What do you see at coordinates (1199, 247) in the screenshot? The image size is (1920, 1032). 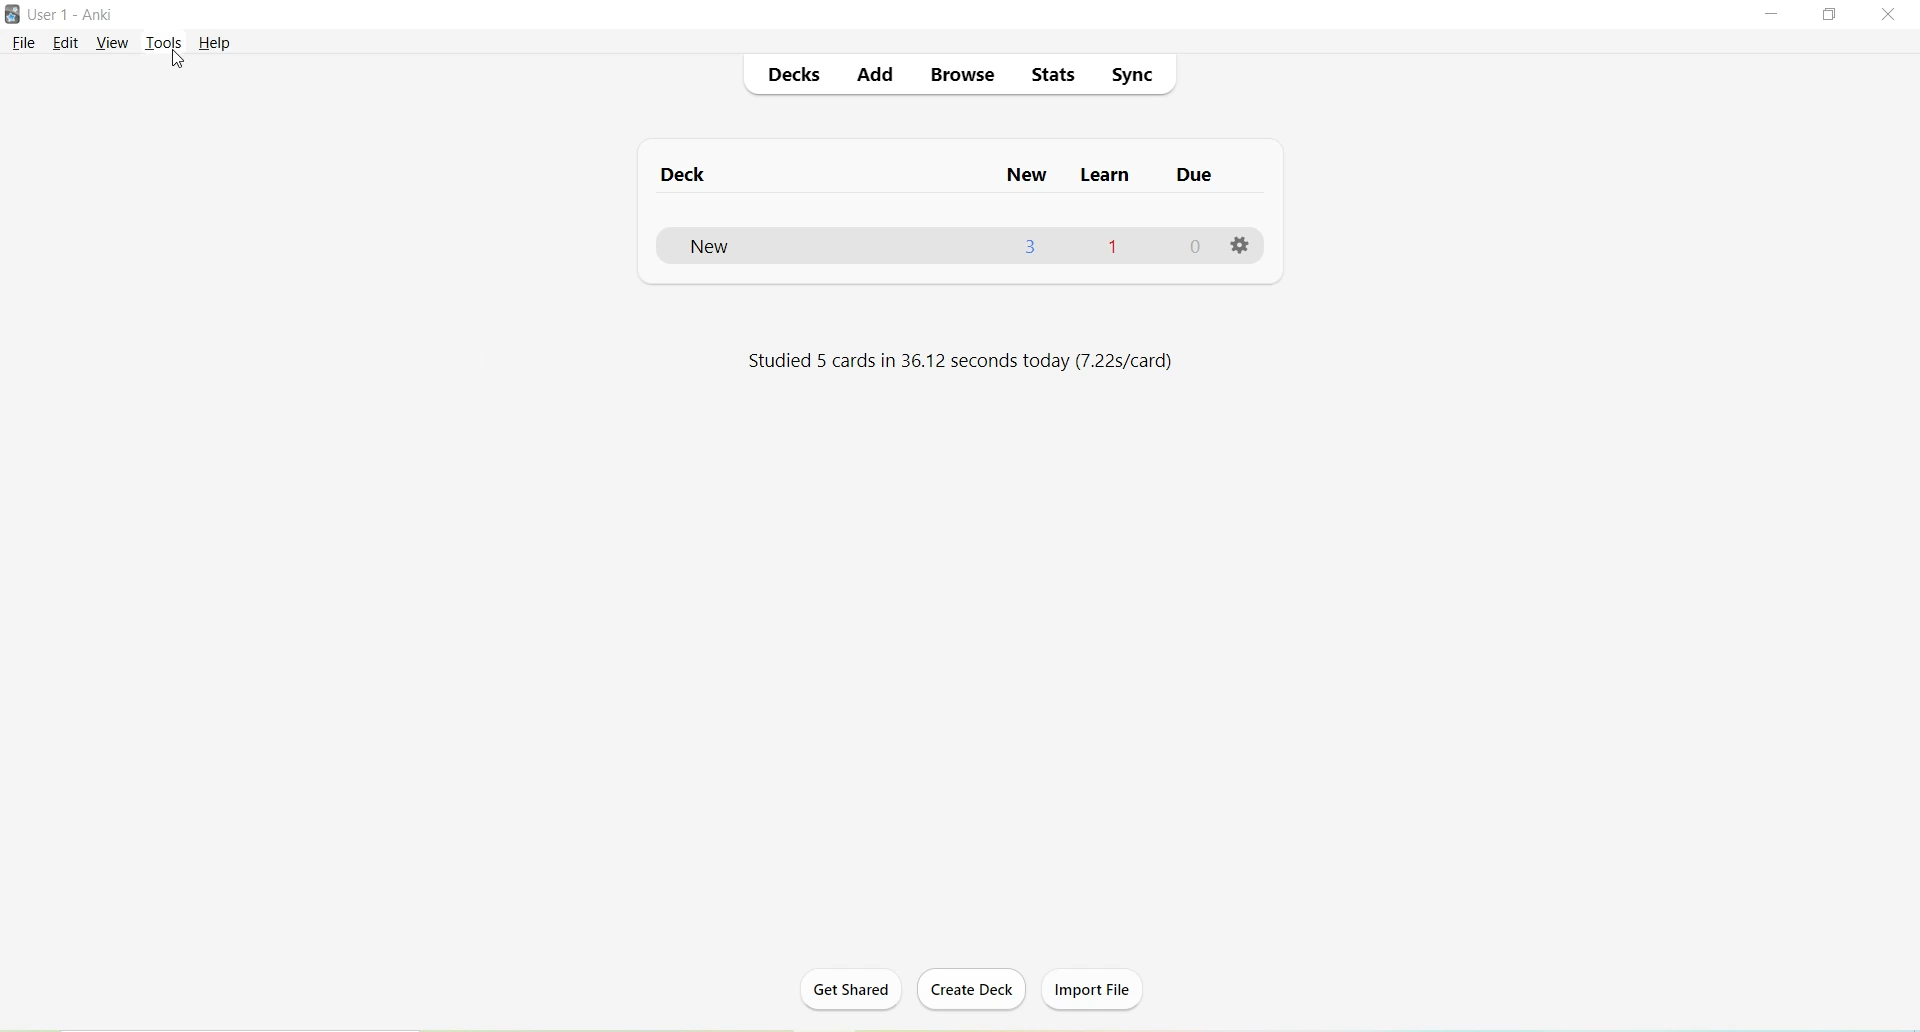 I see `0` at bounding box center [1199, 247].